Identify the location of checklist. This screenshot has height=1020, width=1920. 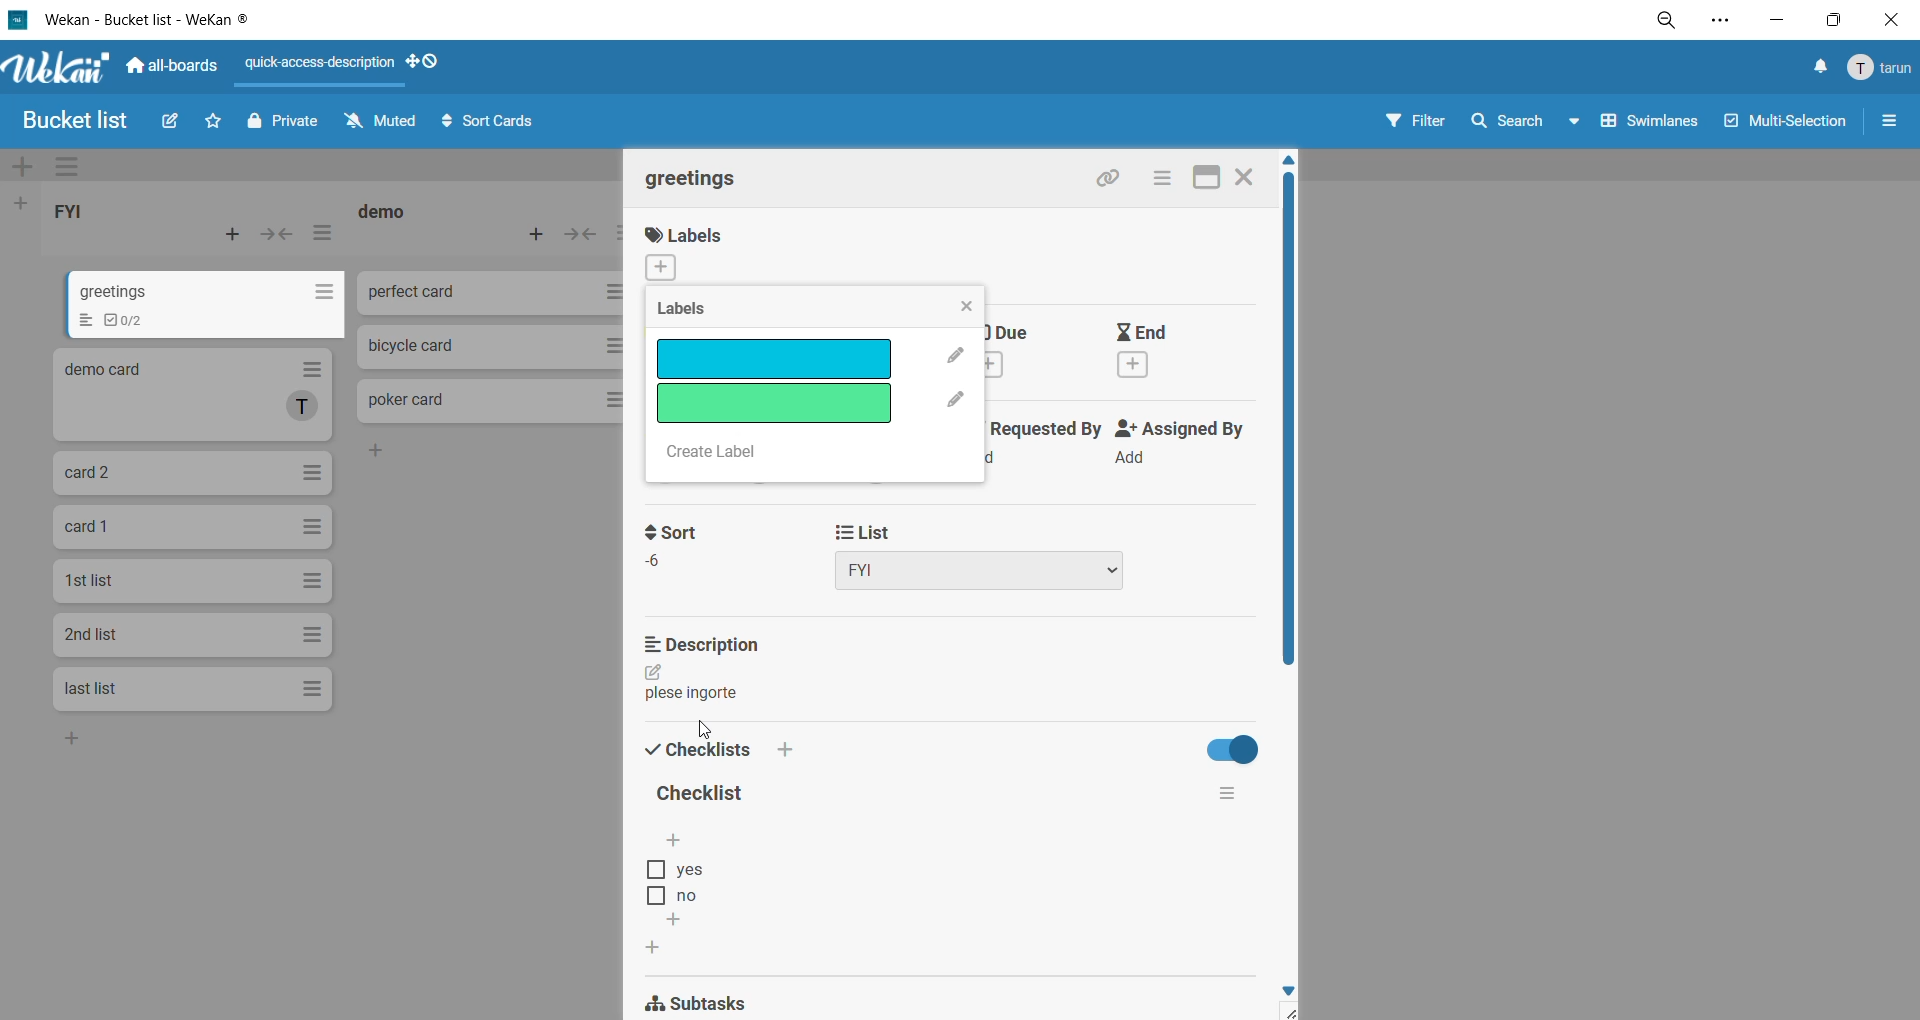
(697, 752).